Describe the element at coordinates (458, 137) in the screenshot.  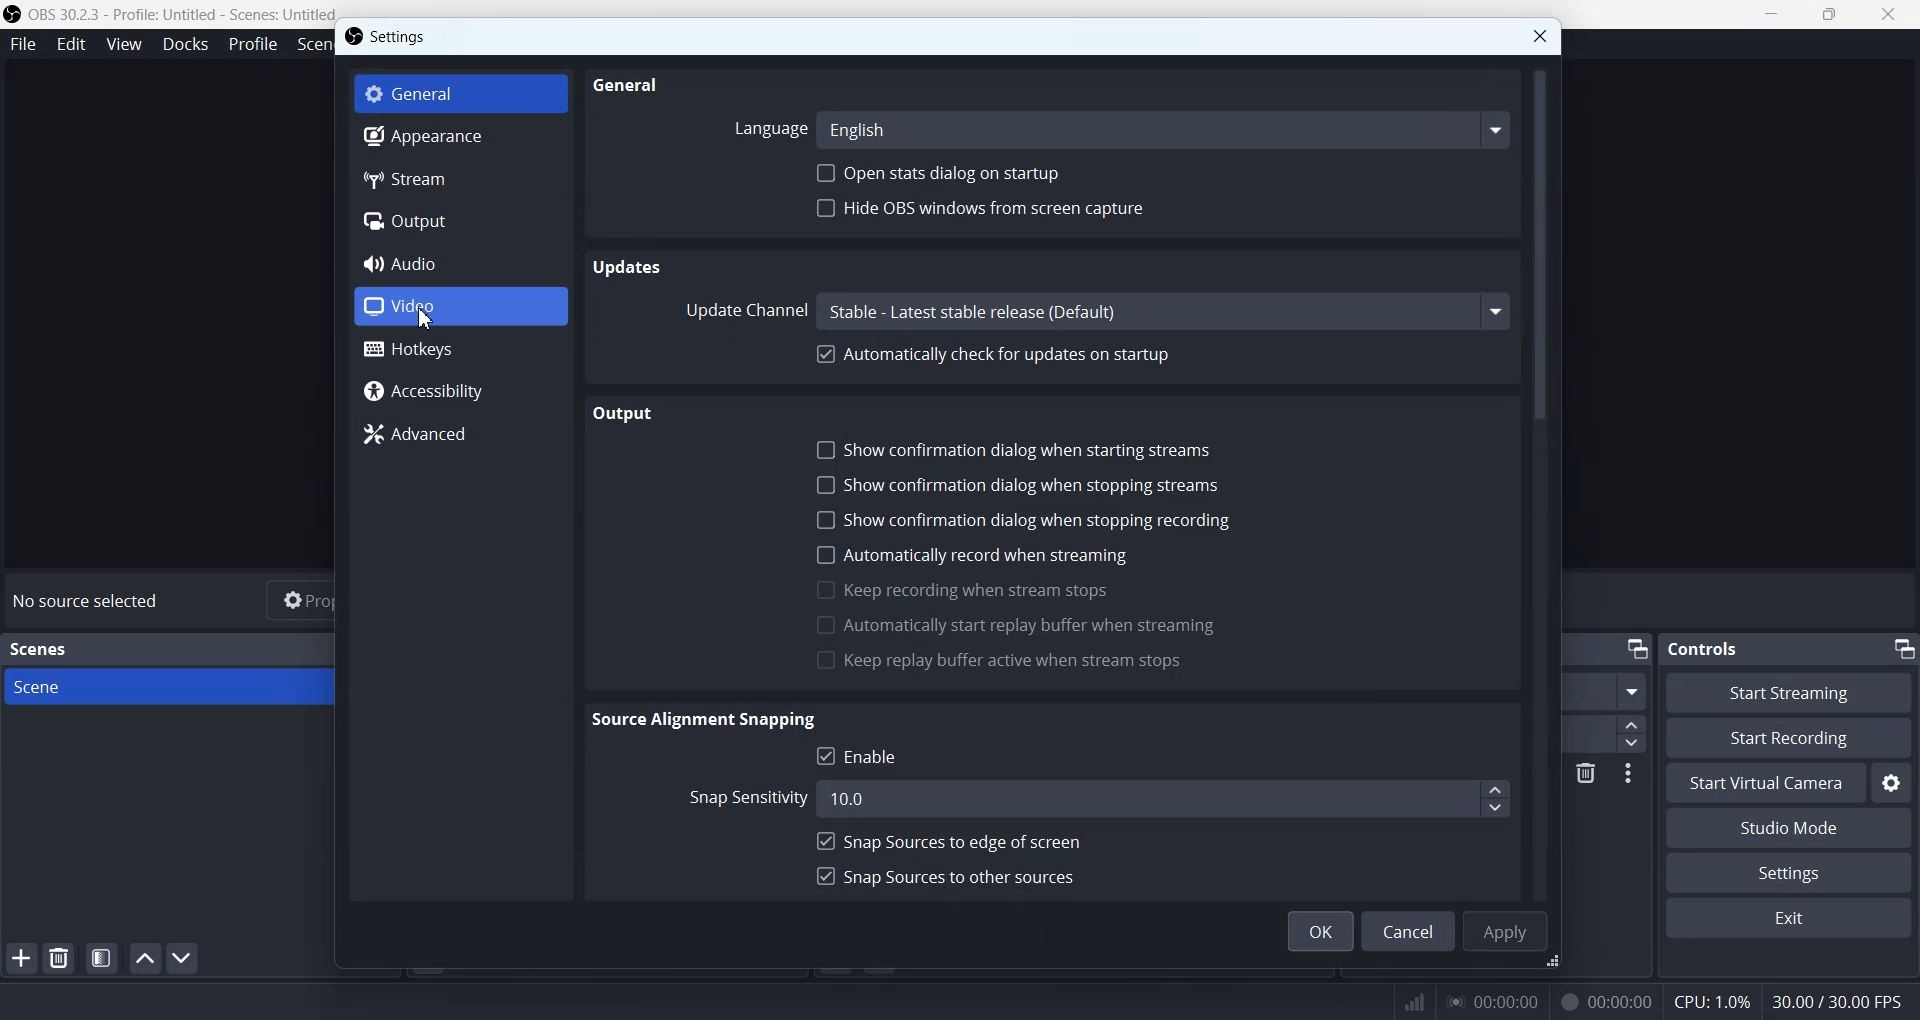
I see `Appearance` at that location.